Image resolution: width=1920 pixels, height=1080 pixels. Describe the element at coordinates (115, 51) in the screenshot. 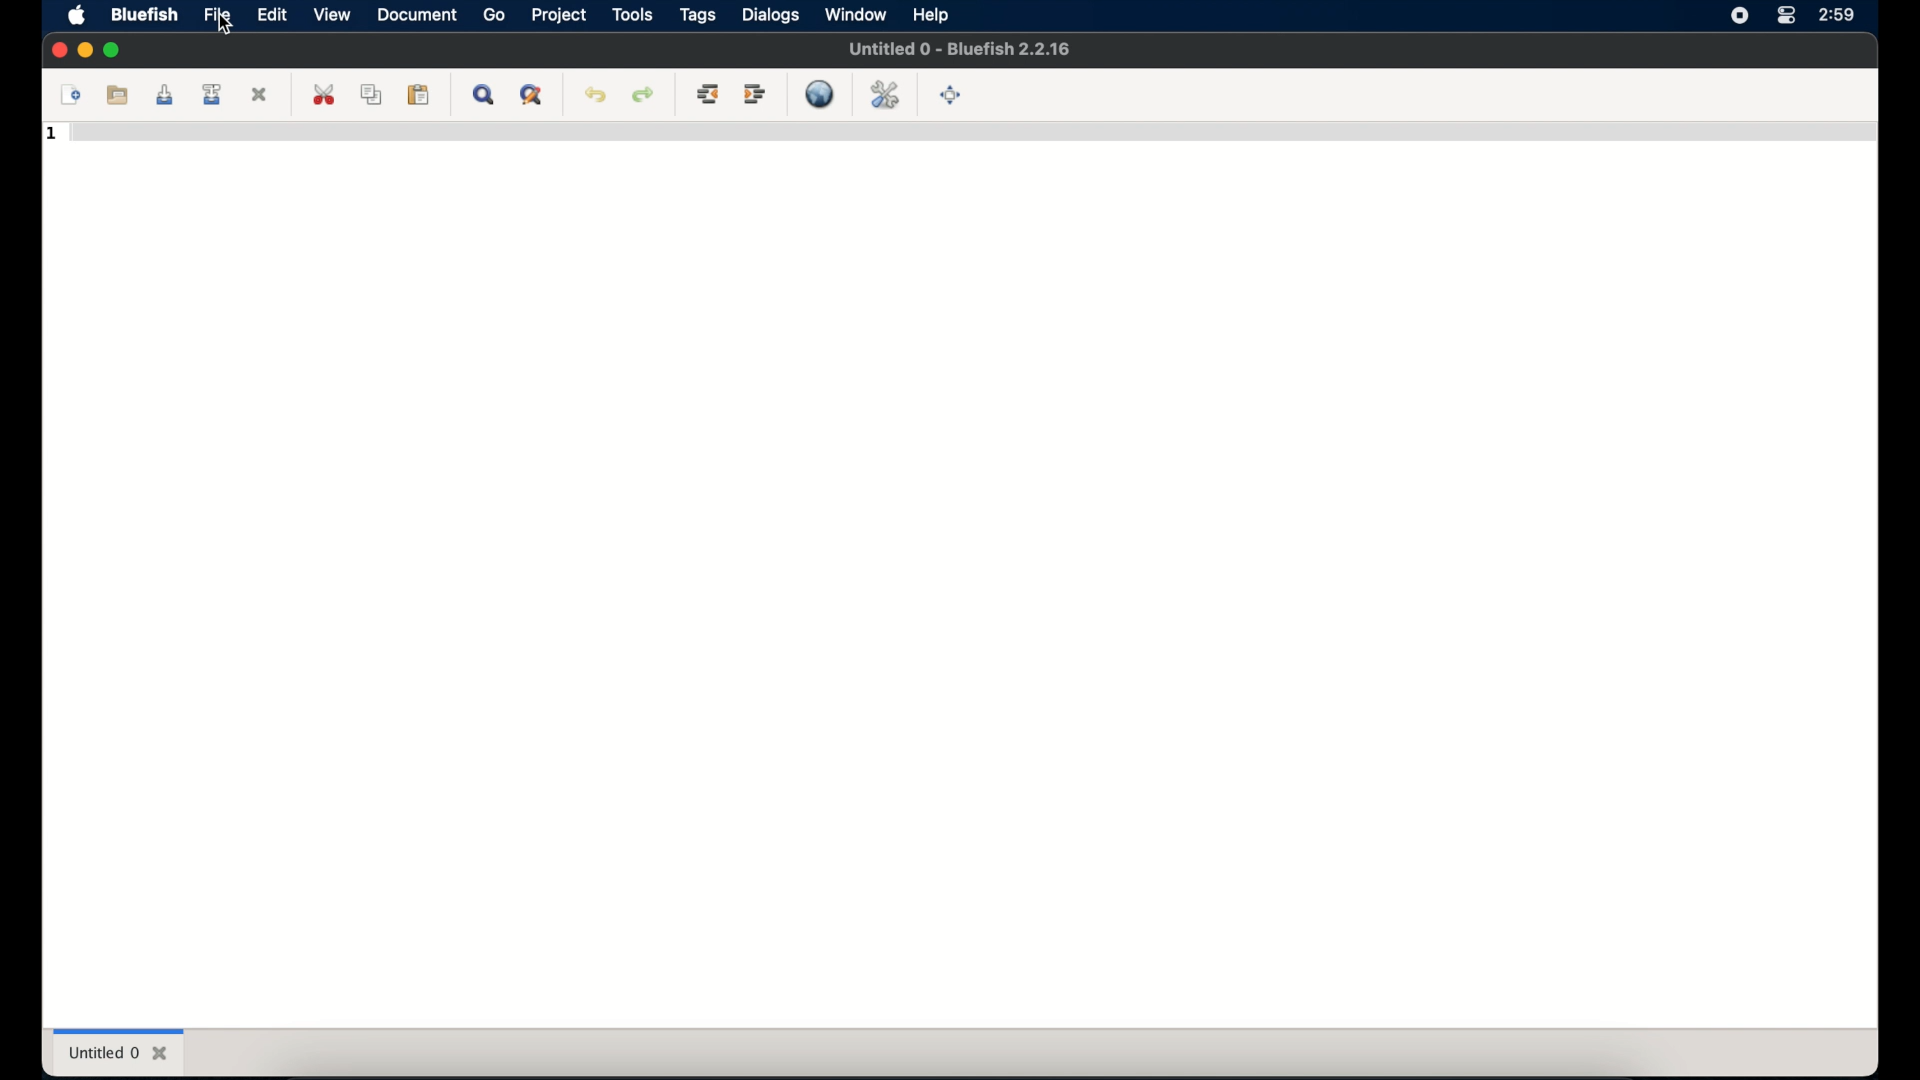

I see `maximize` at that location.